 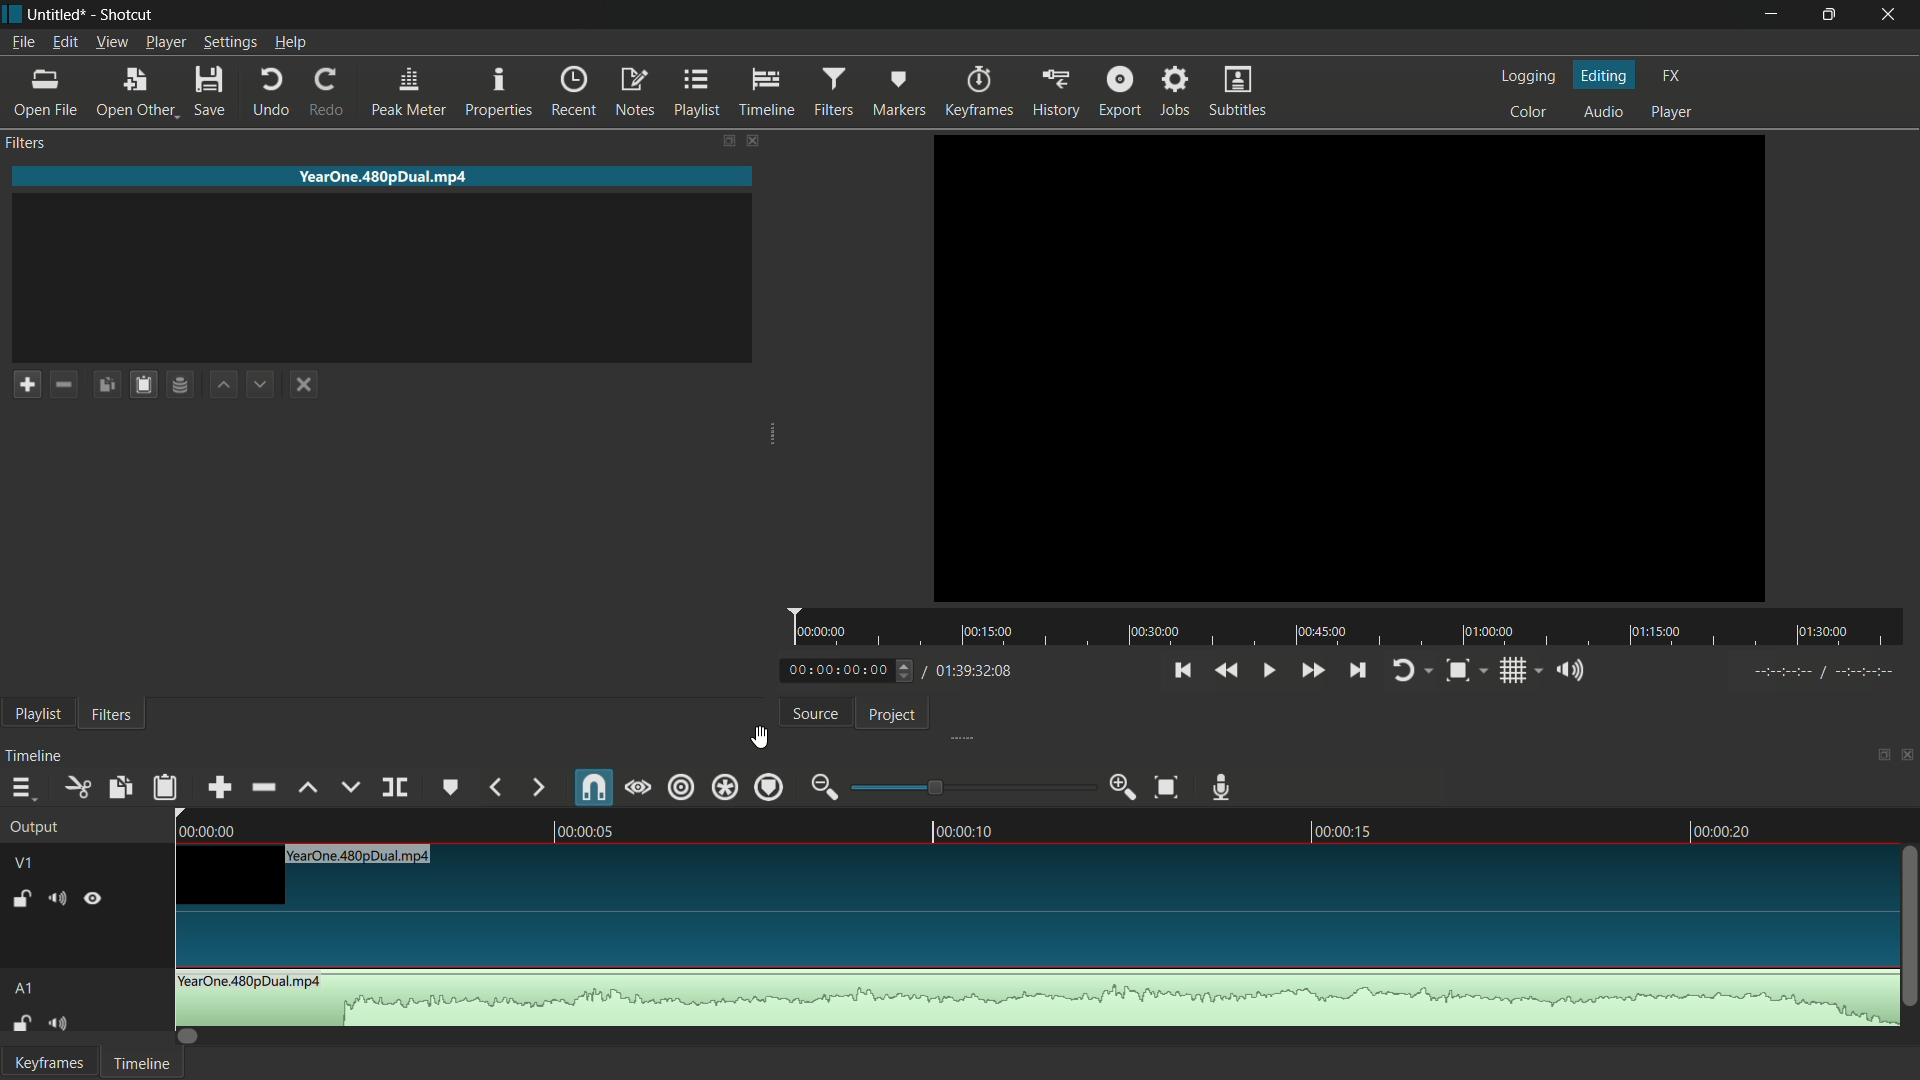 I want to click on 00:00:10, so click(x=968, y=831).